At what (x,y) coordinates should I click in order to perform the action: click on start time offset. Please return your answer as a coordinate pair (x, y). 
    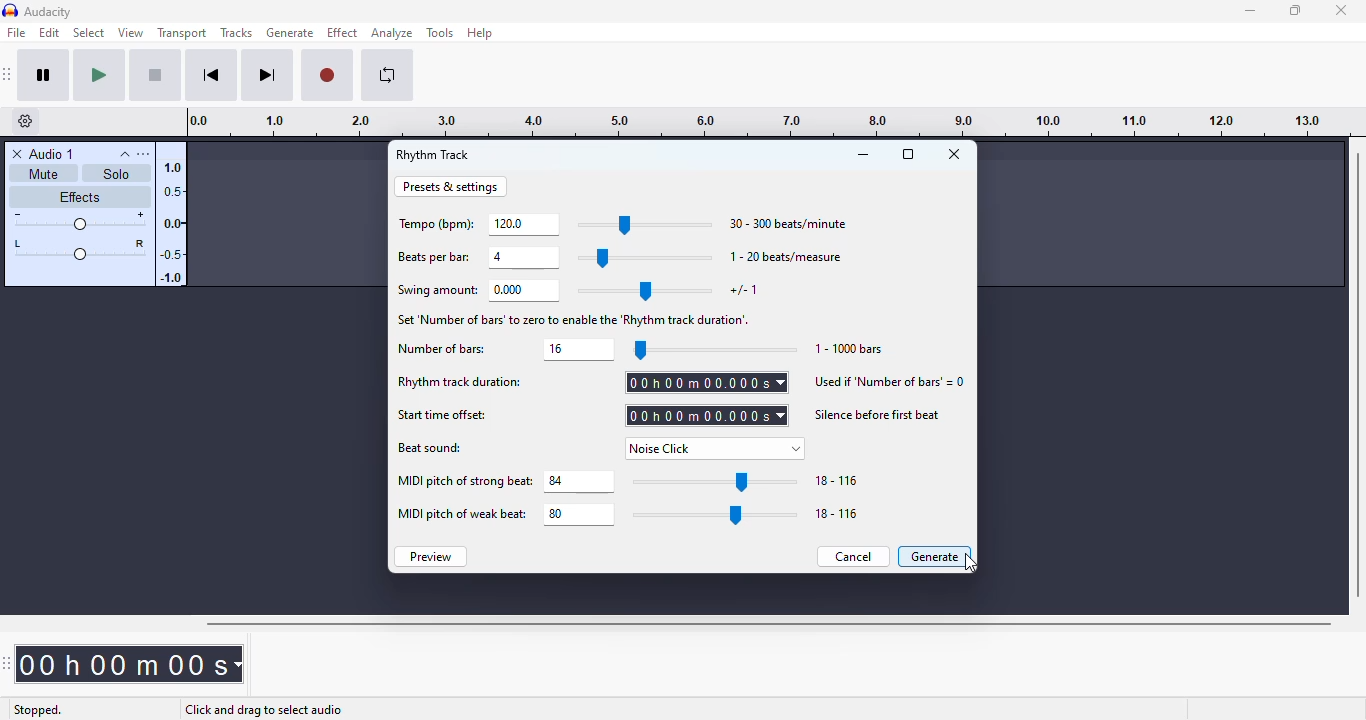
    Looking at the image, I should click on (442, 416).